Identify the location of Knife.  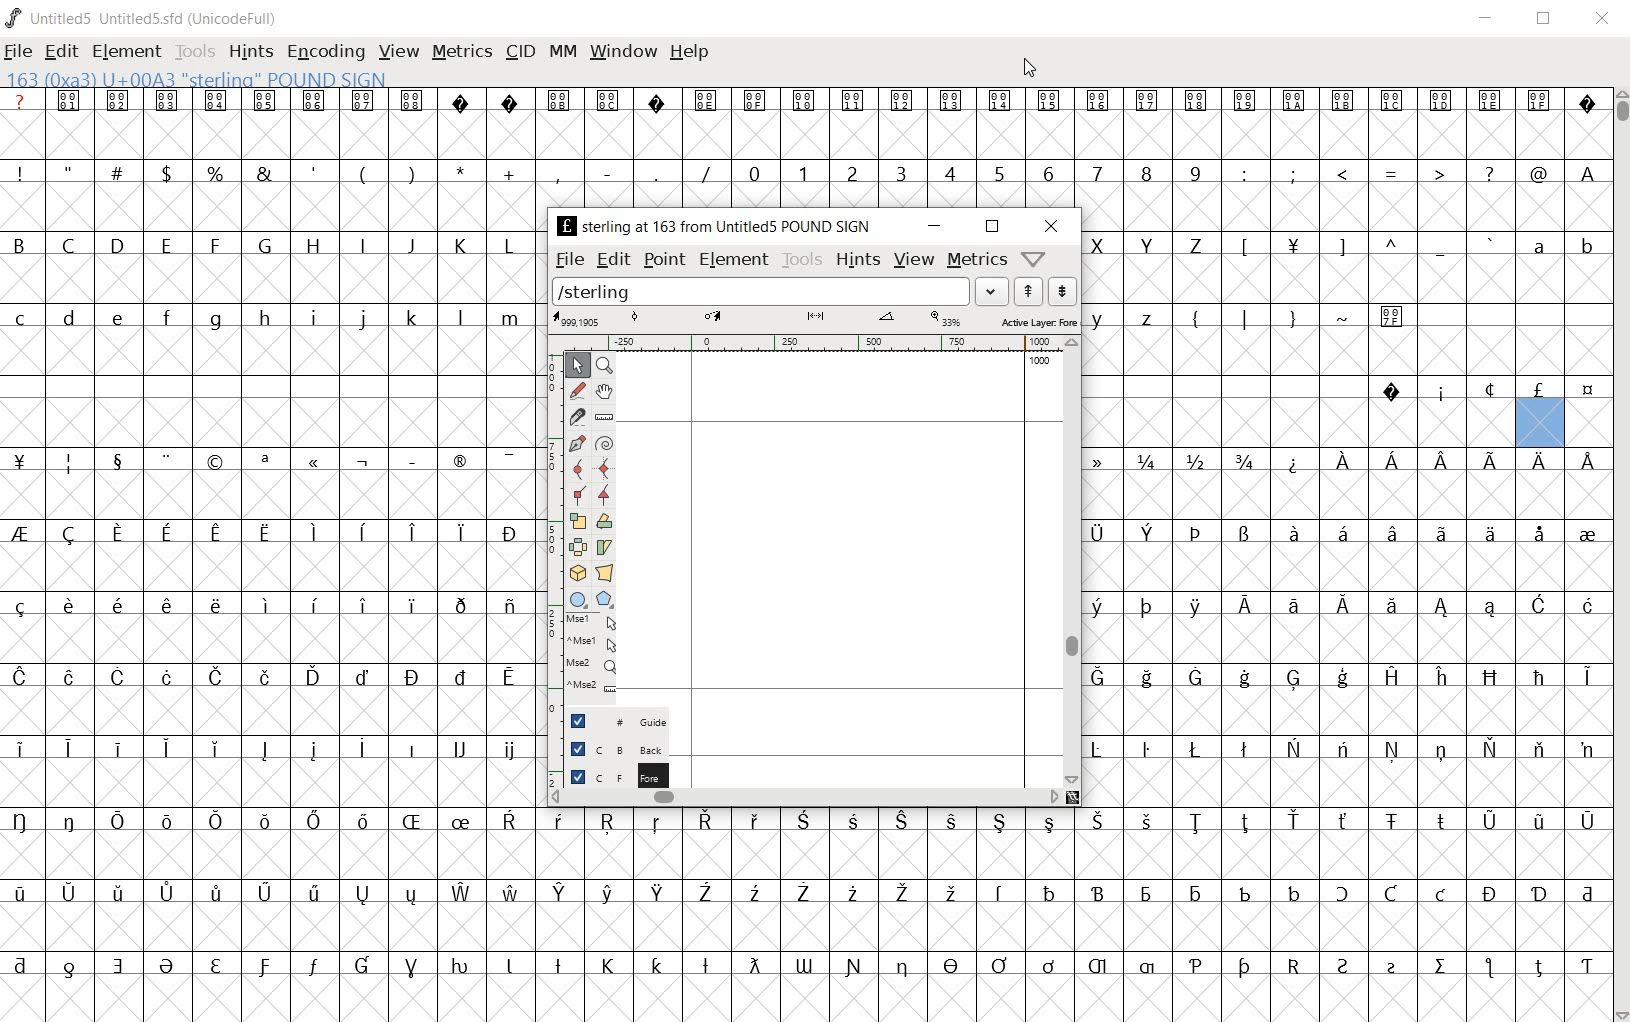
(578, 420).